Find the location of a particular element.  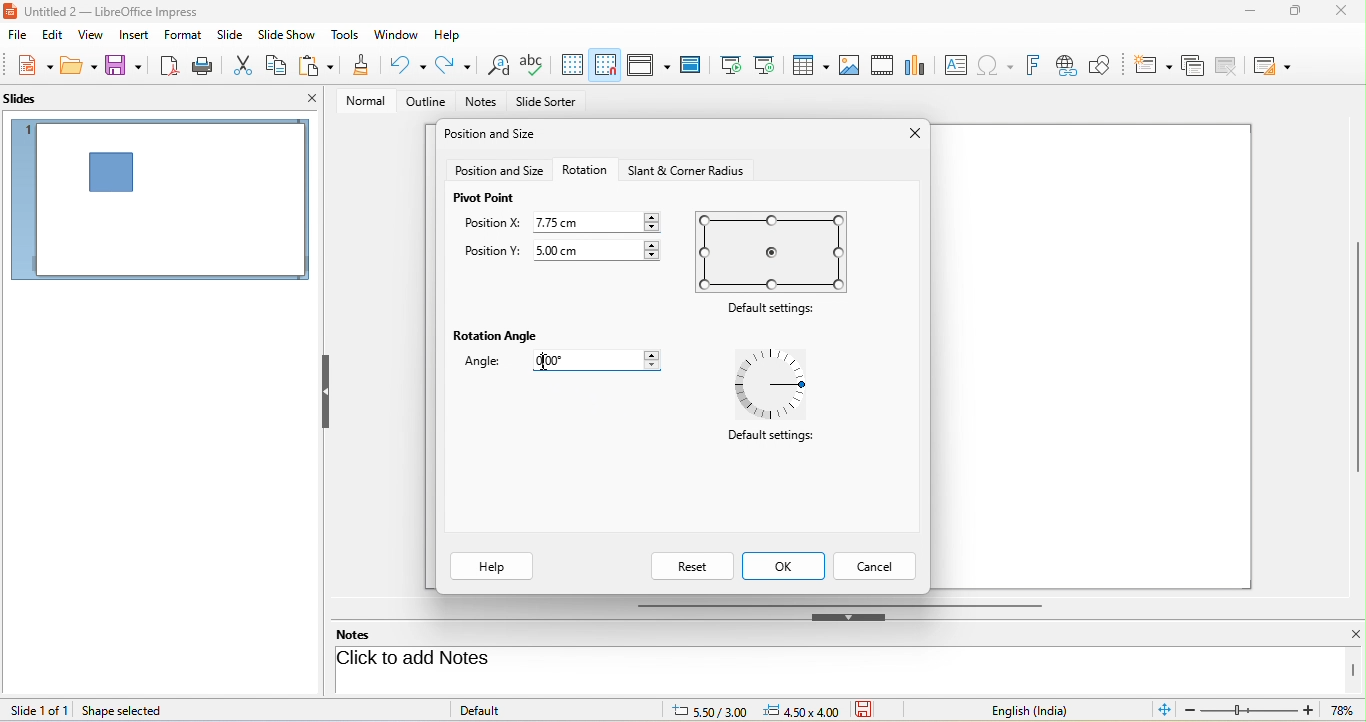

slide layout is located at coordinates (1277, 64).